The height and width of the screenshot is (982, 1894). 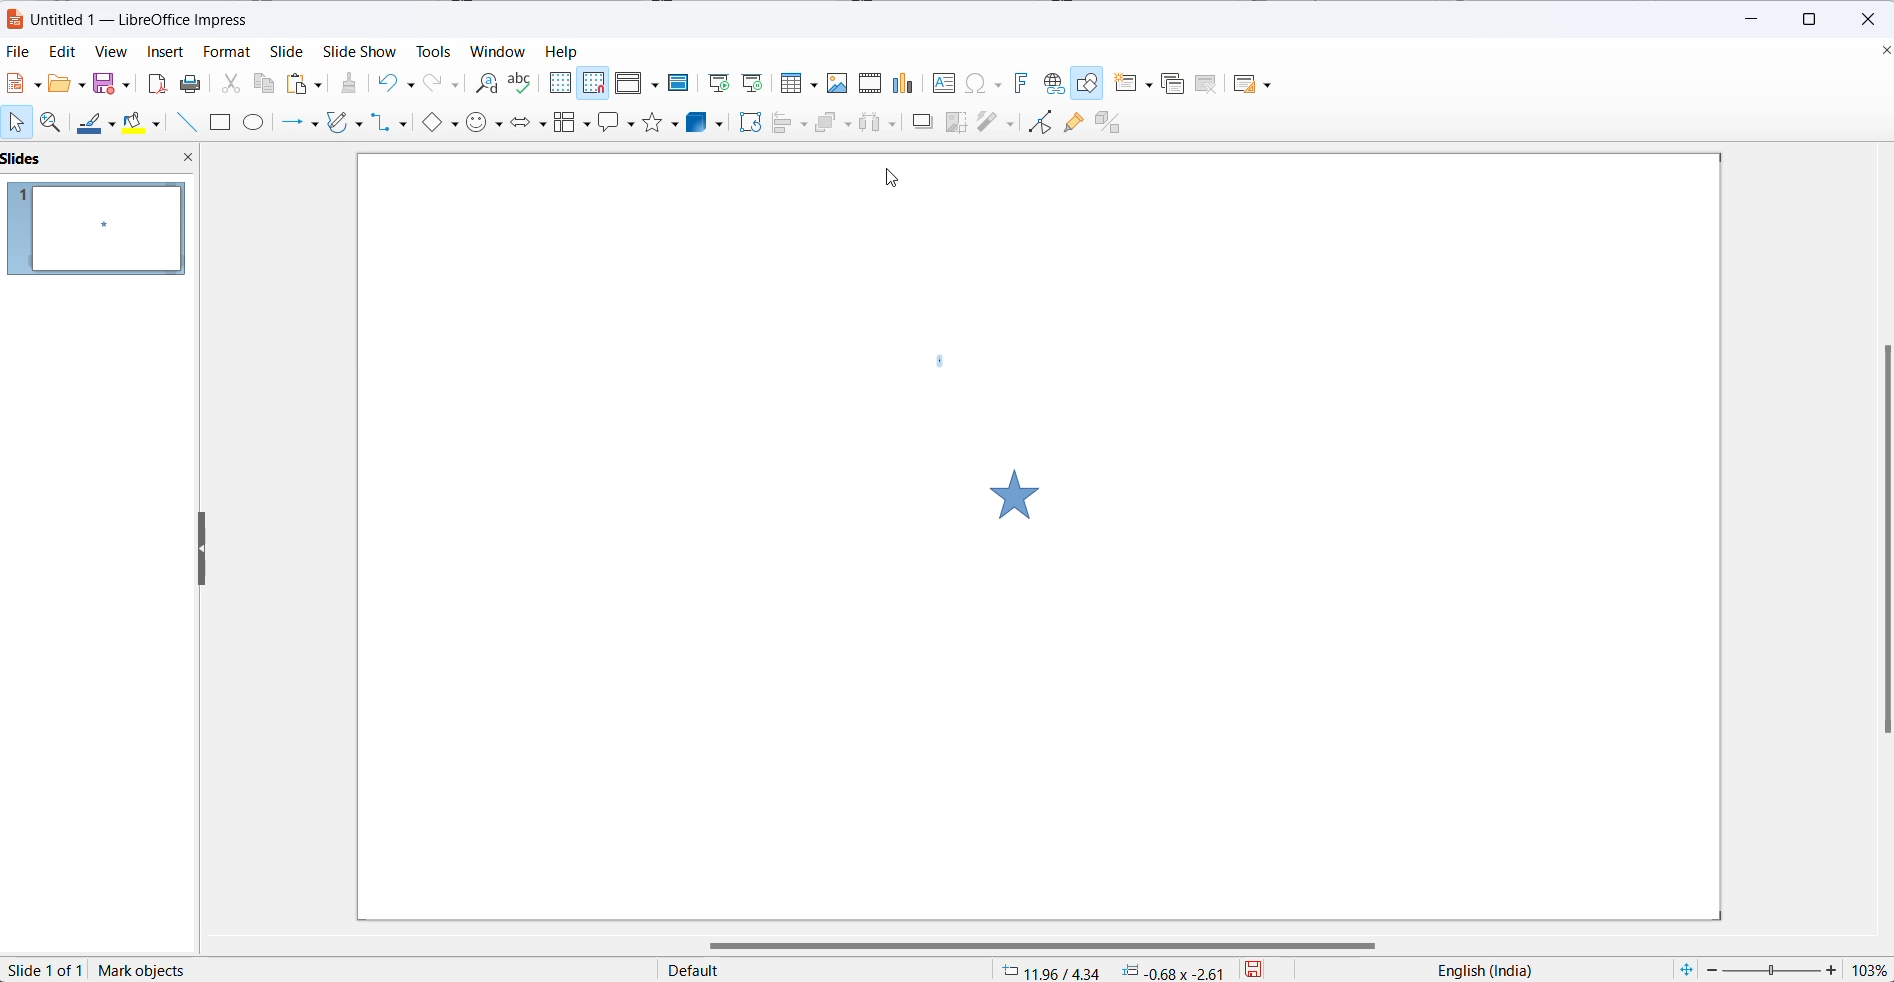 What do you see at coordinates (1744, 20) in the screenshot?
I see `minimize` at bounding box center [1744, 20].